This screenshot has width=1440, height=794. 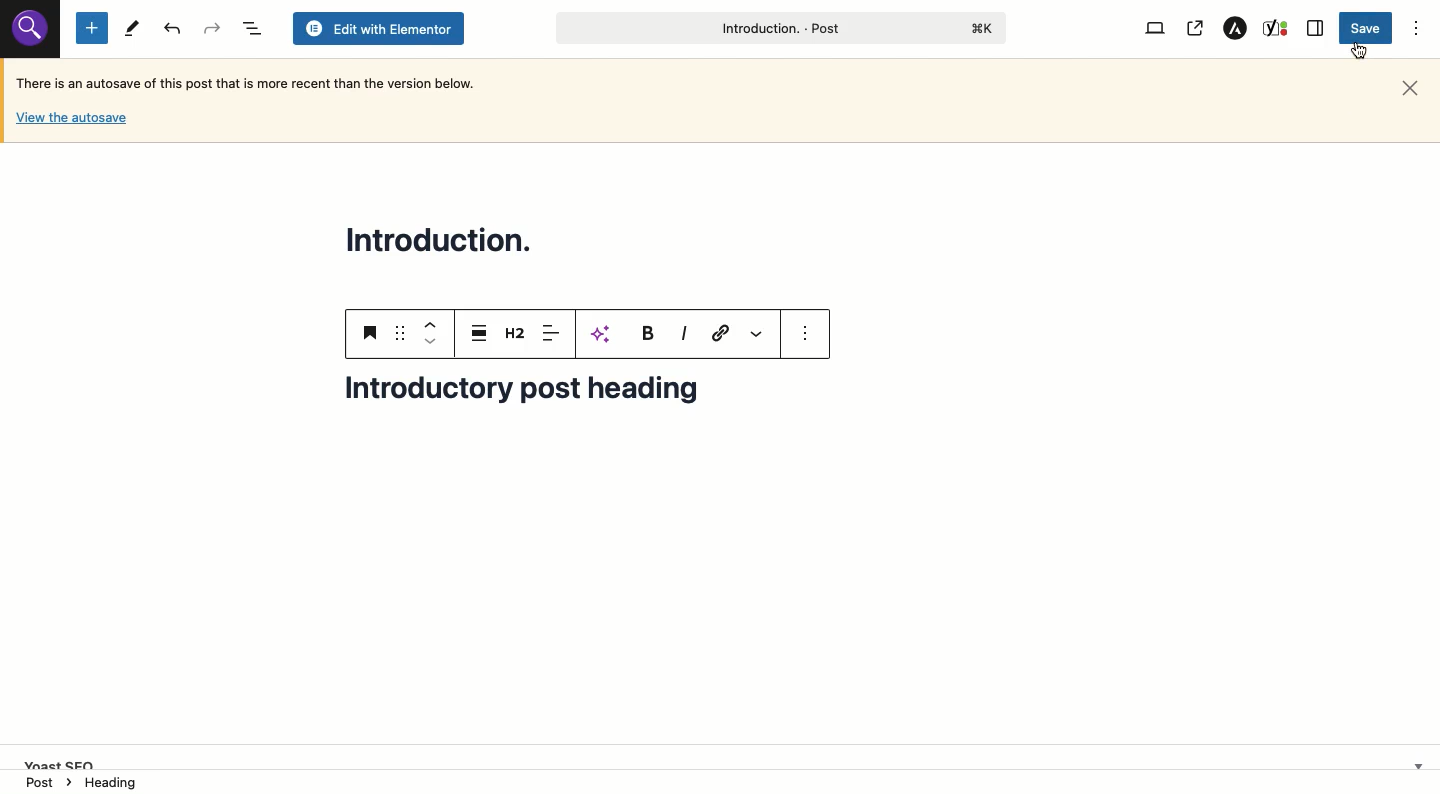 What do you see at coordinates (517, 332) in the screenshot?
I see `Heading 2` at bounding box center [517, 332].